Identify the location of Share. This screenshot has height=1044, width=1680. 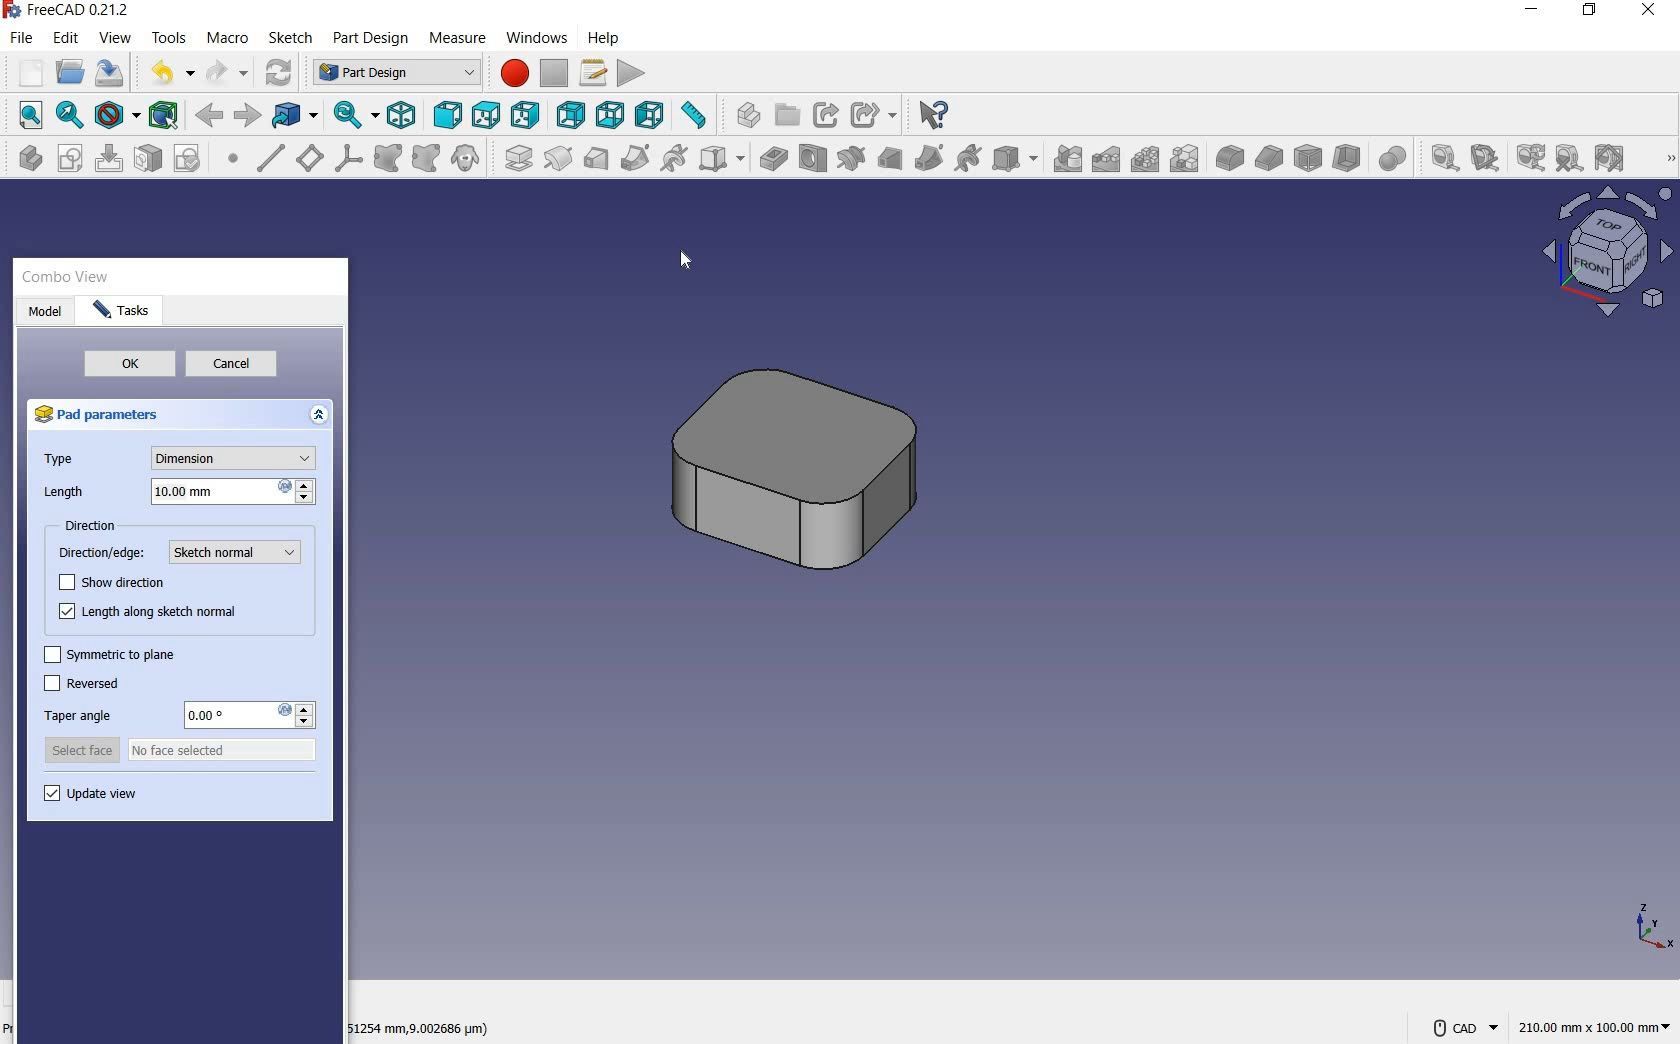
(829, 114).